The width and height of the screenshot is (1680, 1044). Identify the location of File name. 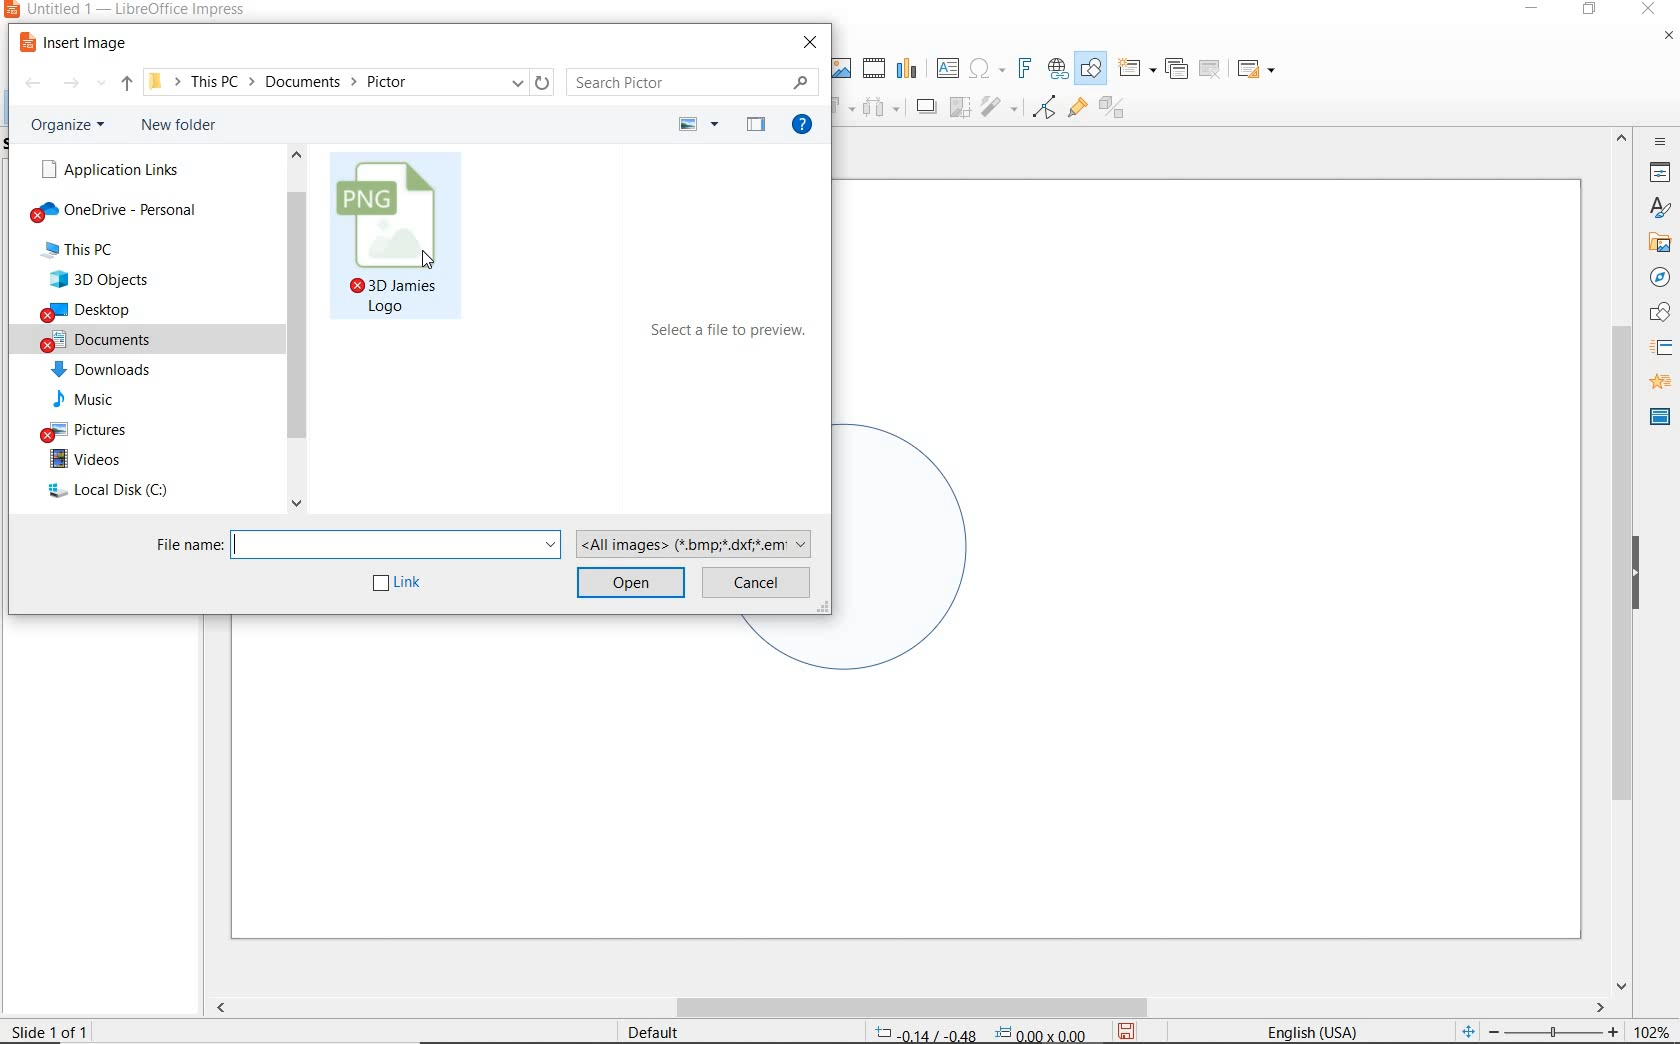
(356, 542).